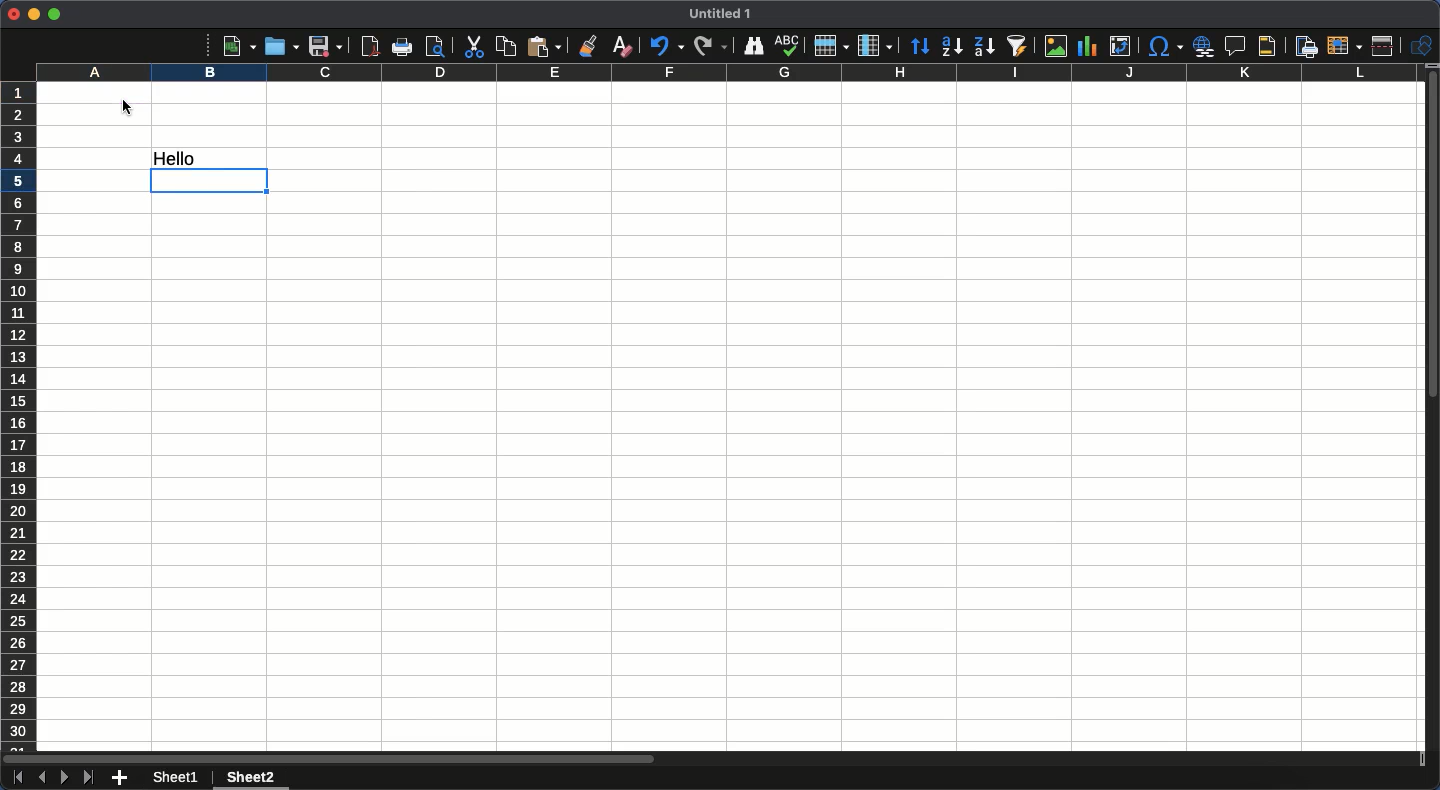 This screenshot has height=790, width=1440. Describe the element at coordinates (832, 45) in the screenshot. I see `Row` at that location.